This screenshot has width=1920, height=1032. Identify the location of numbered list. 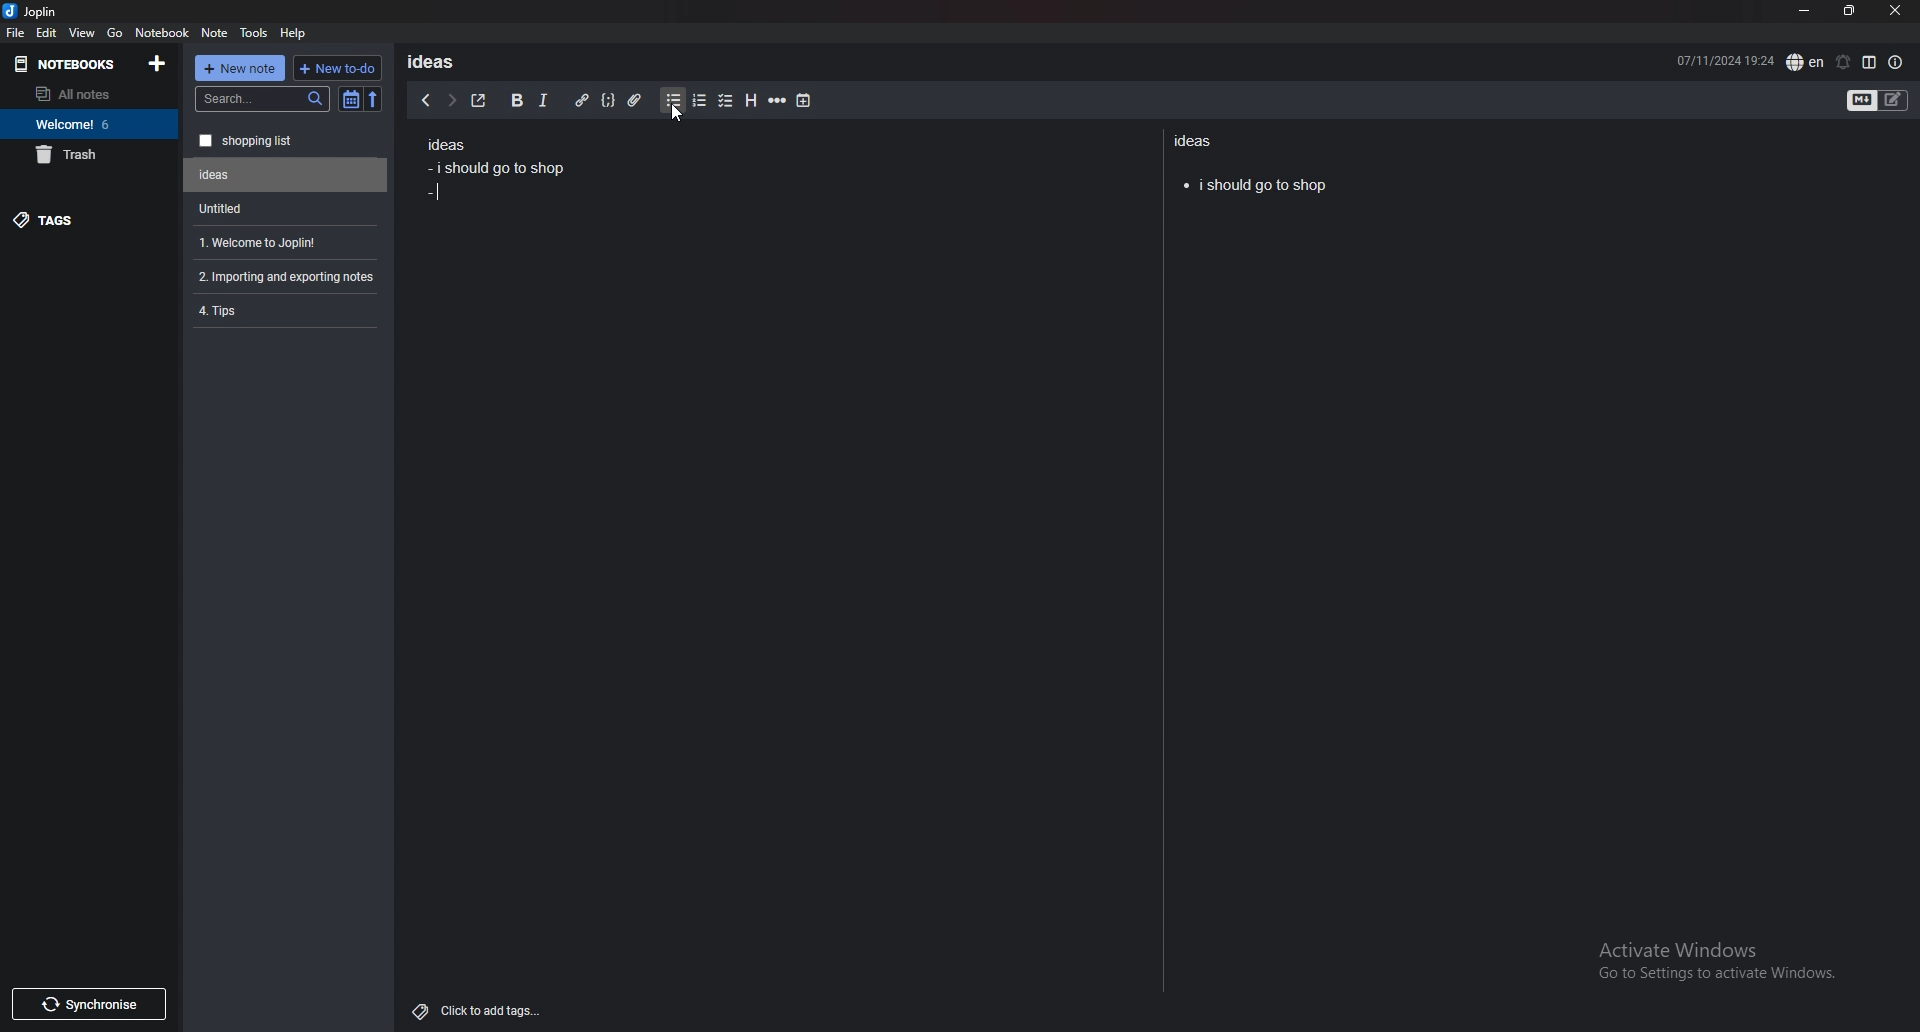
(698, 101).